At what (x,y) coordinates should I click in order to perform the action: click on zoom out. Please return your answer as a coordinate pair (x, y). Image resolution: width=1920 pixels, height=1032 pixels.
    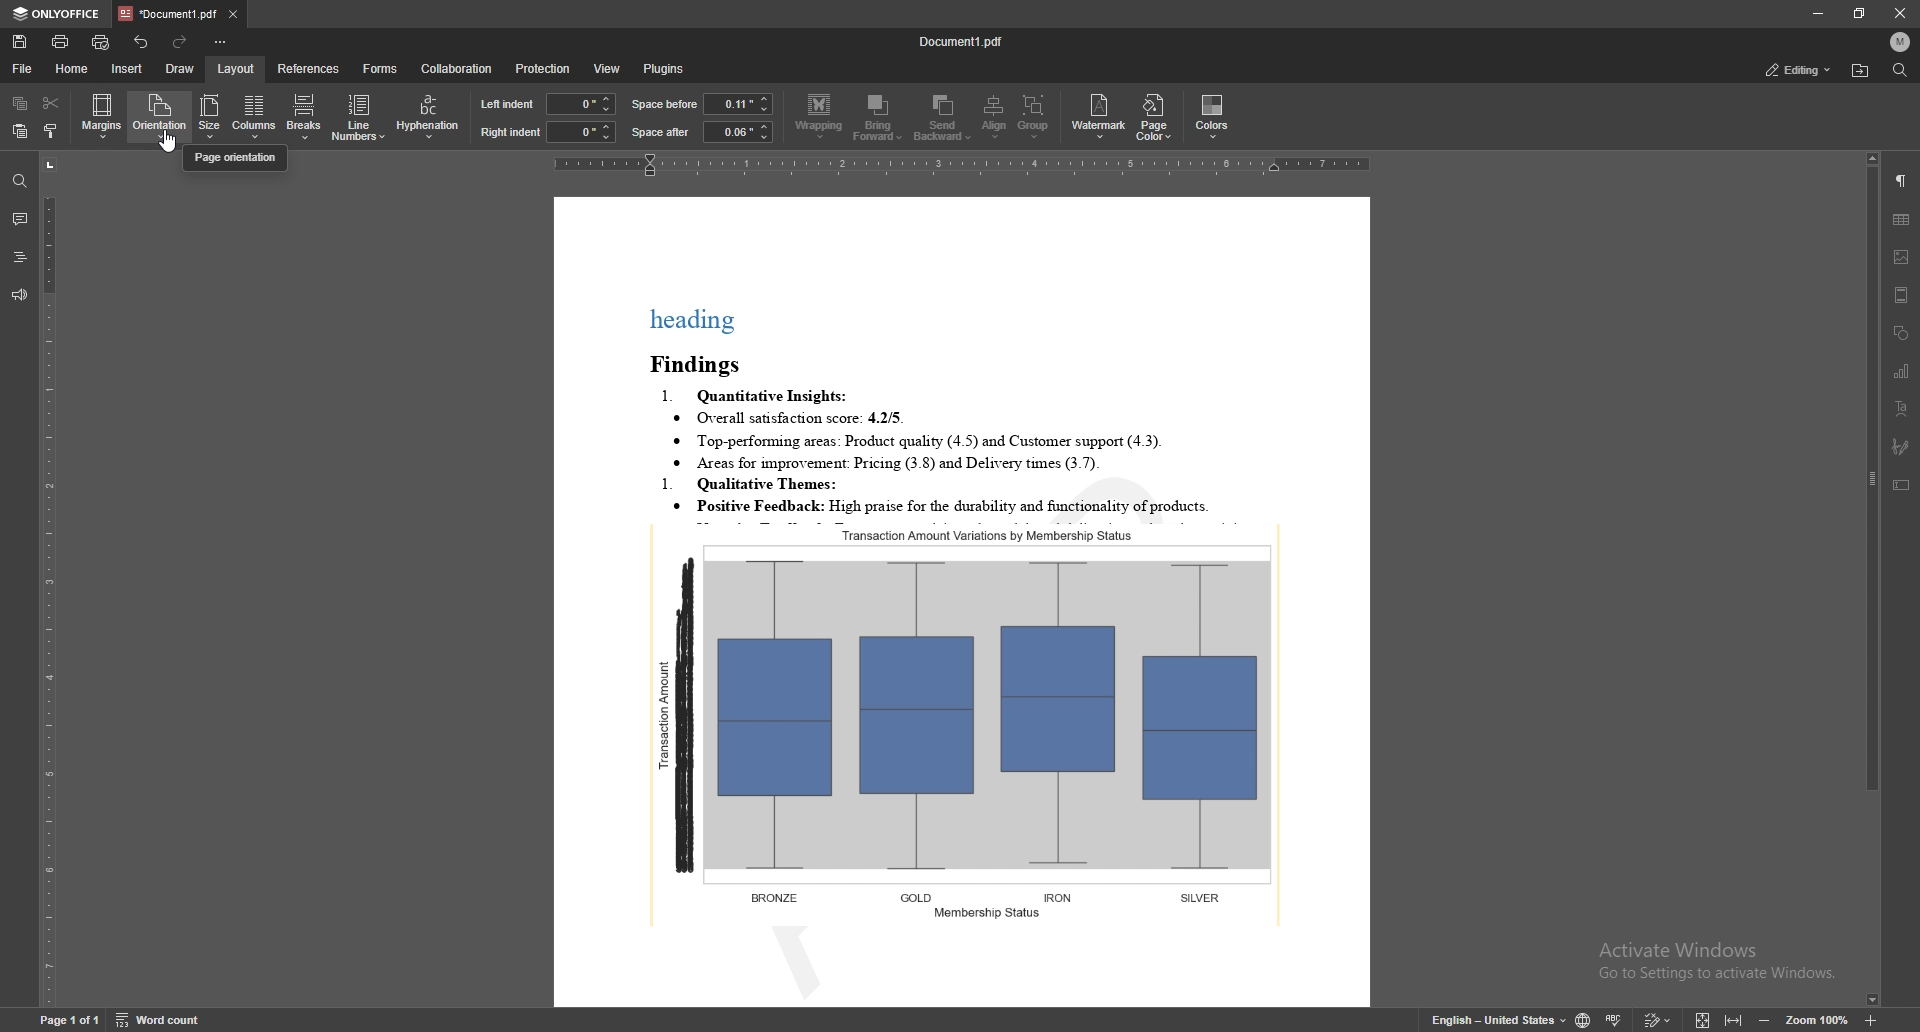
    Looking at the image, I should click on (1764, 1020).